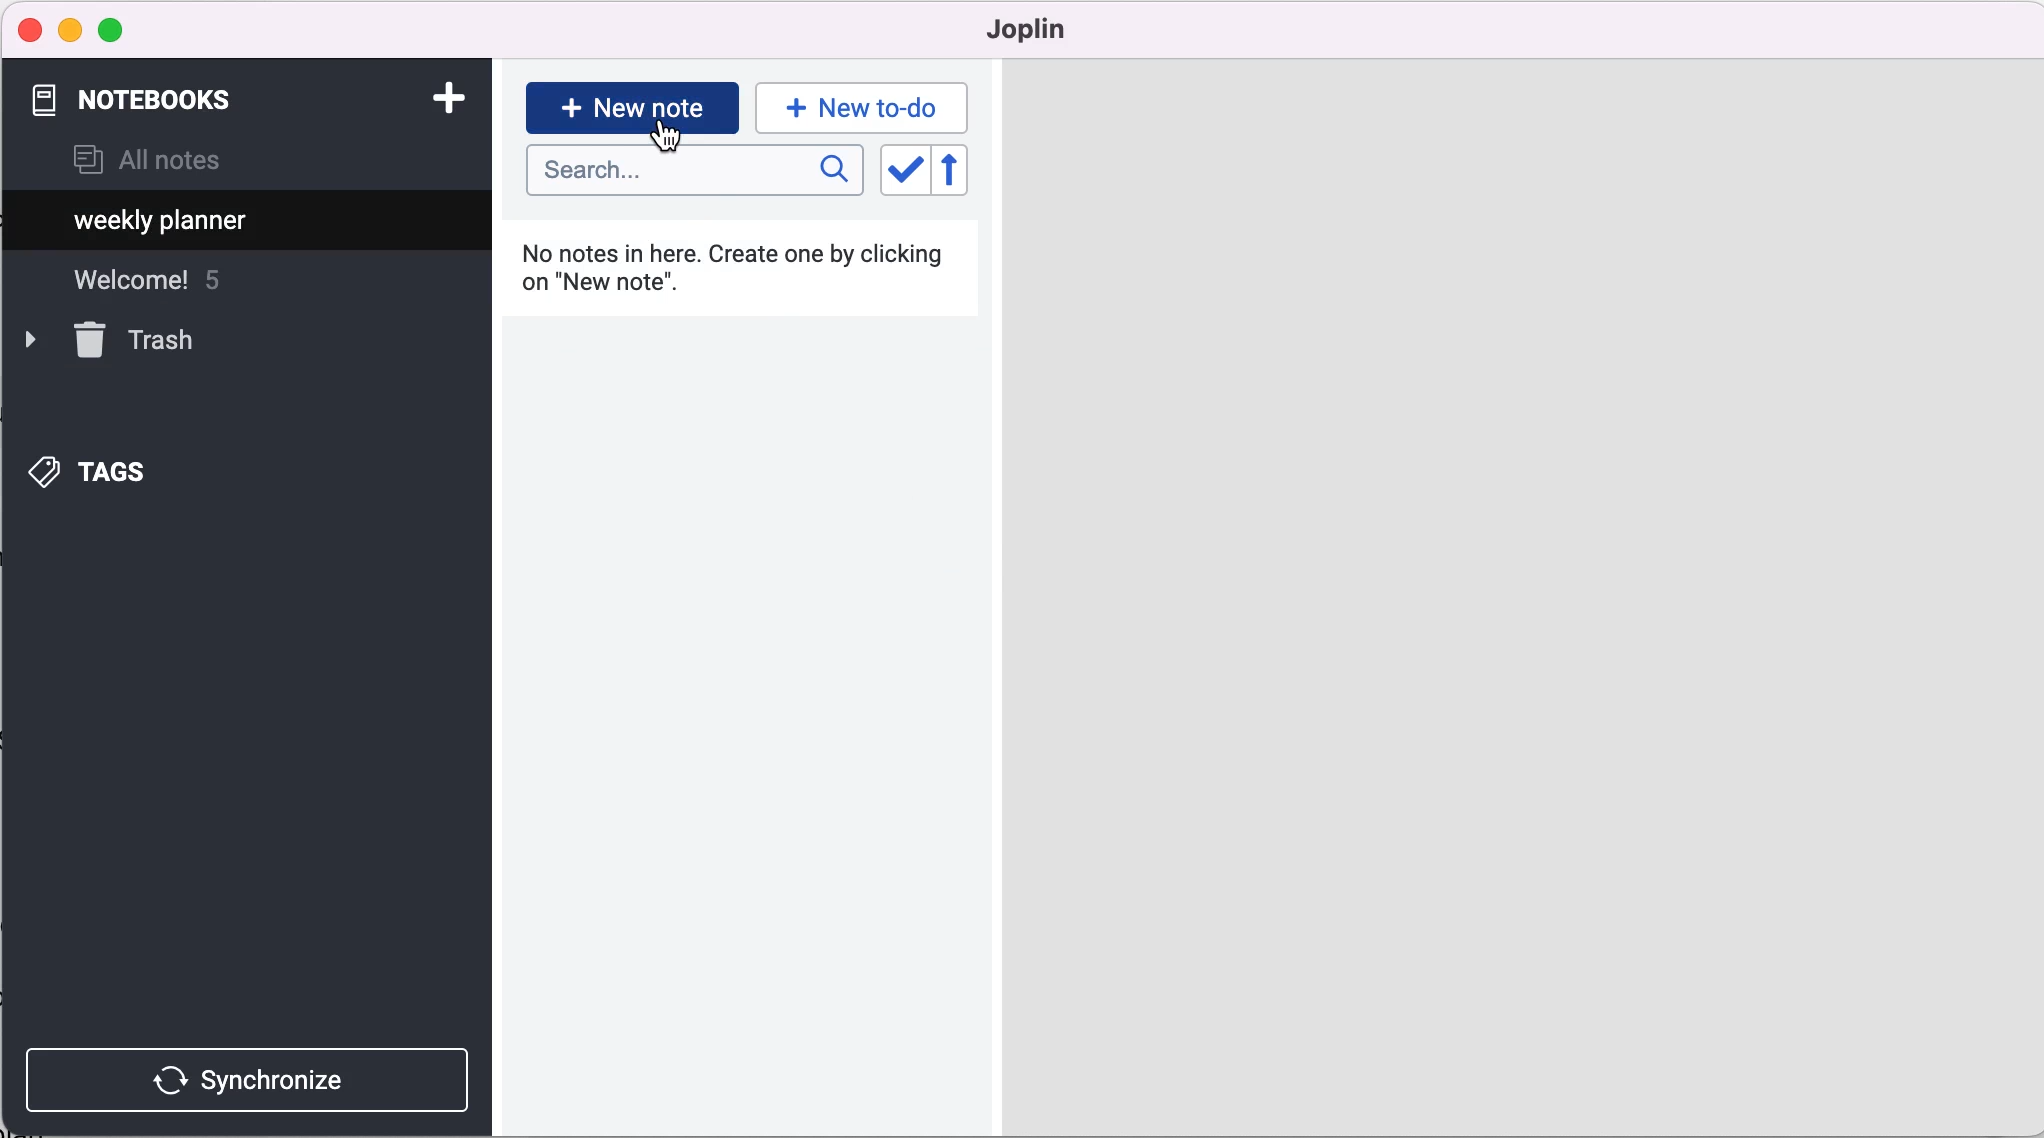 Image resolution: width=2044 pixels, height=1138 pixels. I want to click on maximize, so click(115, 31).